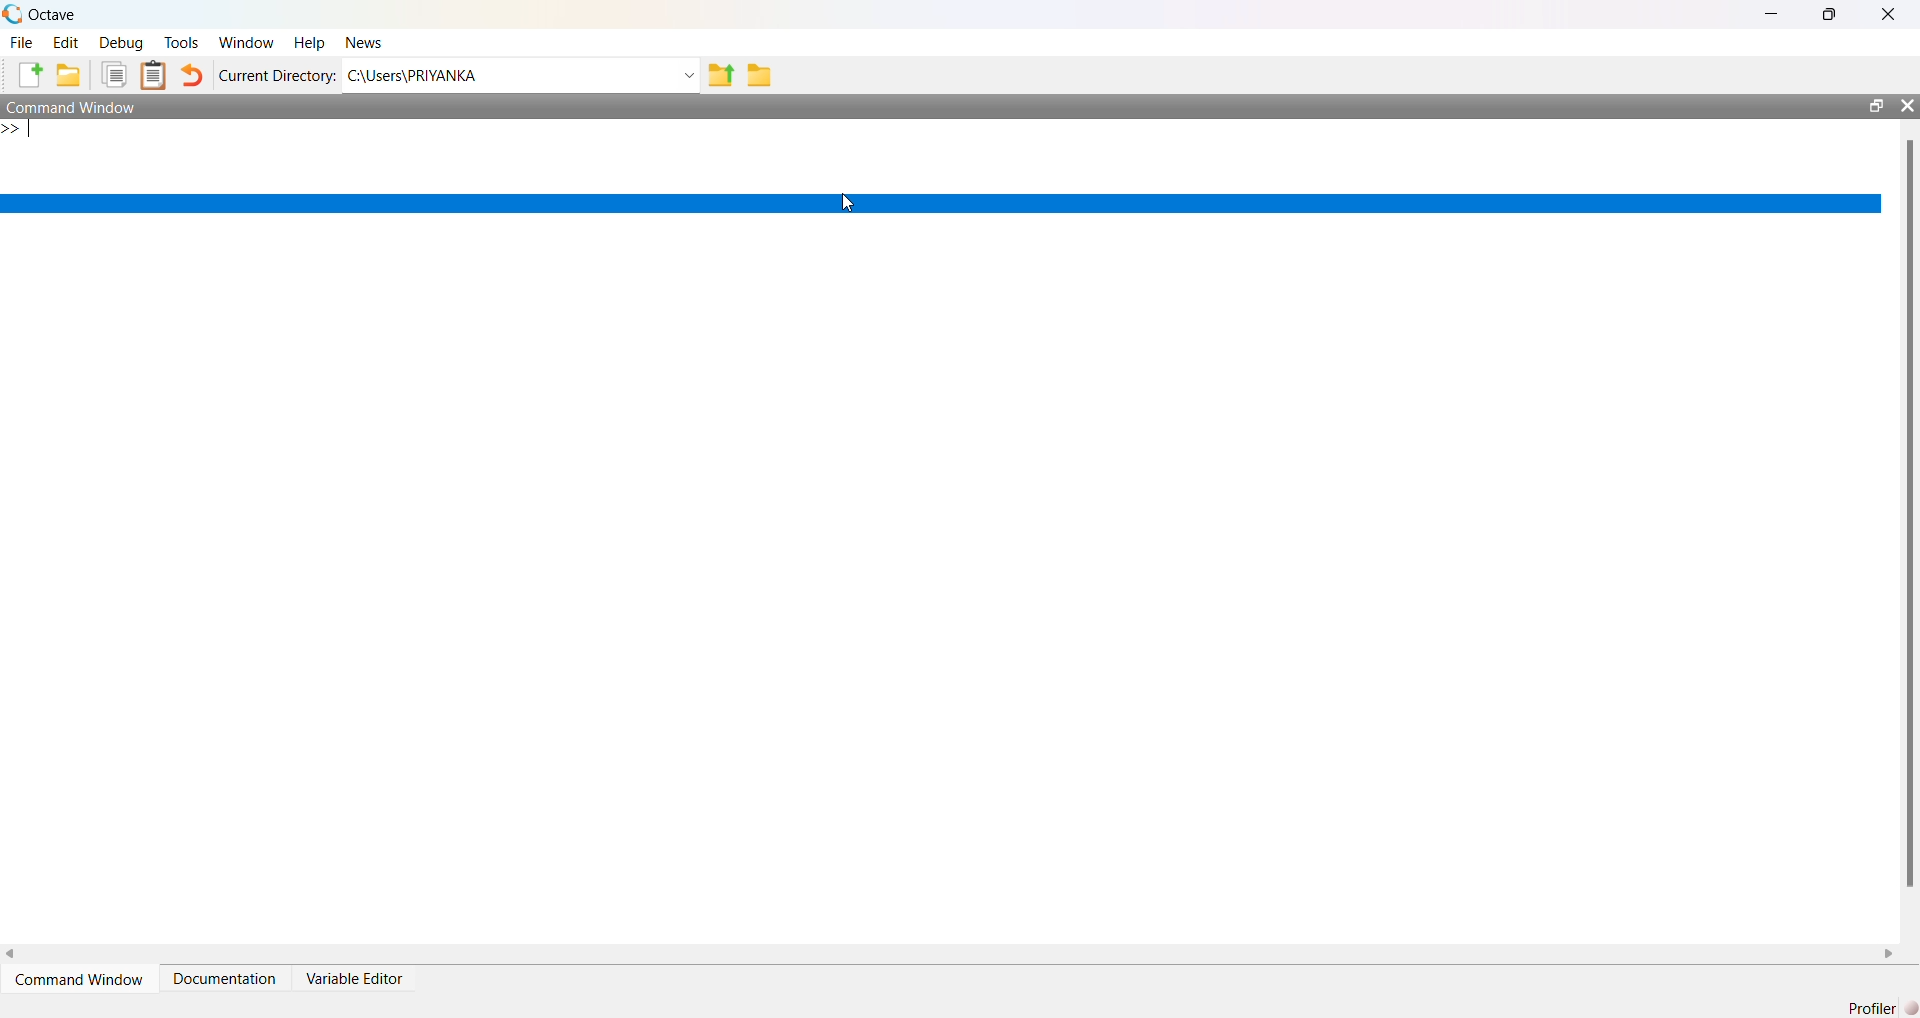 The image size is (1920, 1018). Describe the element at coordinates (412, 75) in the screenshot. I see `C:\Users\PRIYANKA` at that location.